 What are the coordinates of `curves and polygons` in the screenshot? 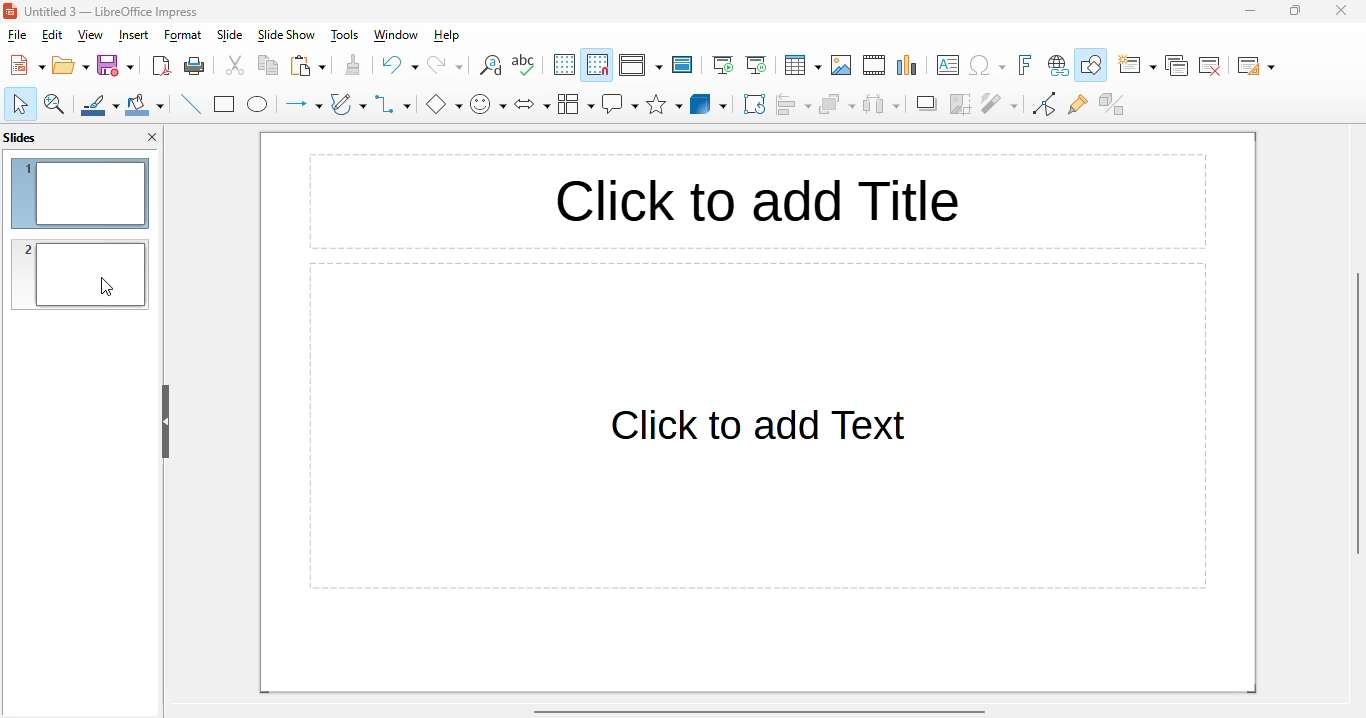 It's located at (348, 104).